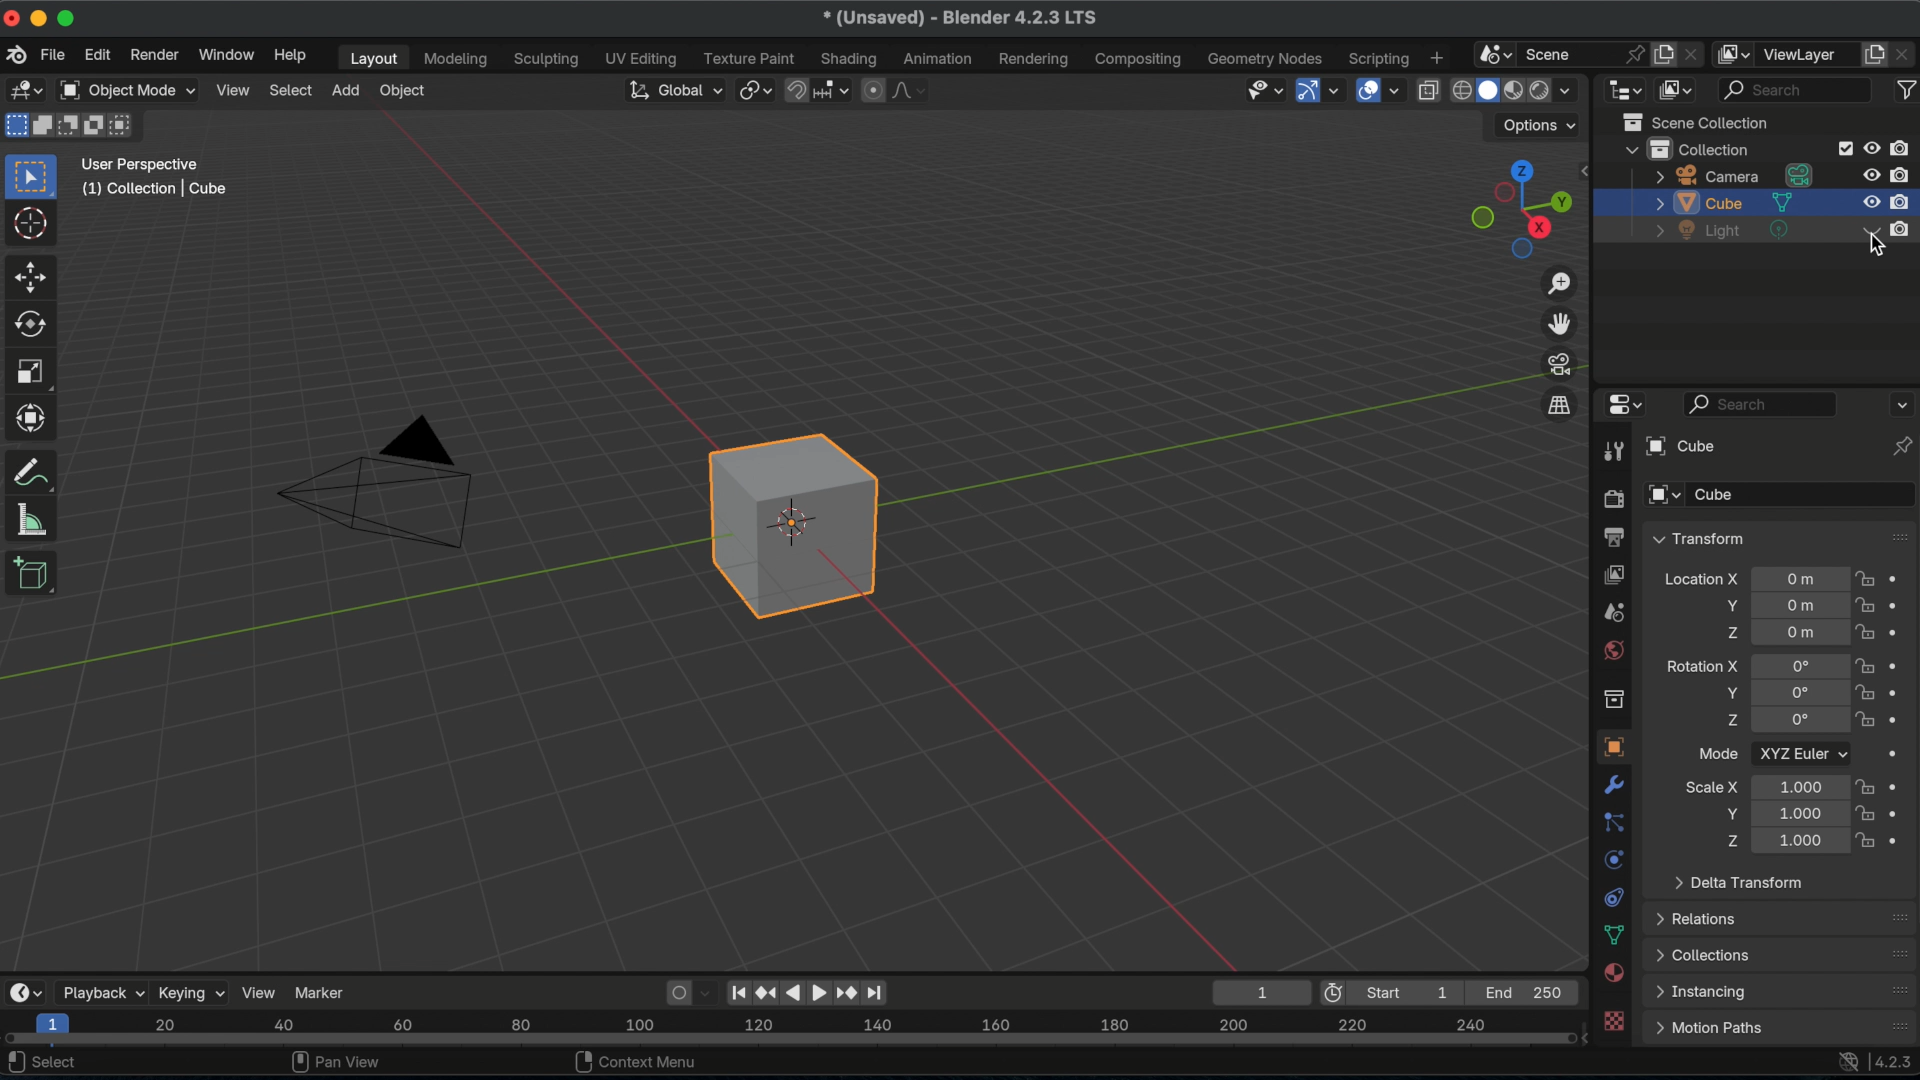 This screenshot has height=1080, width=1920. Describe the element at coordinates (1733, 176) in the screenshot. I see `camera ` at that location.